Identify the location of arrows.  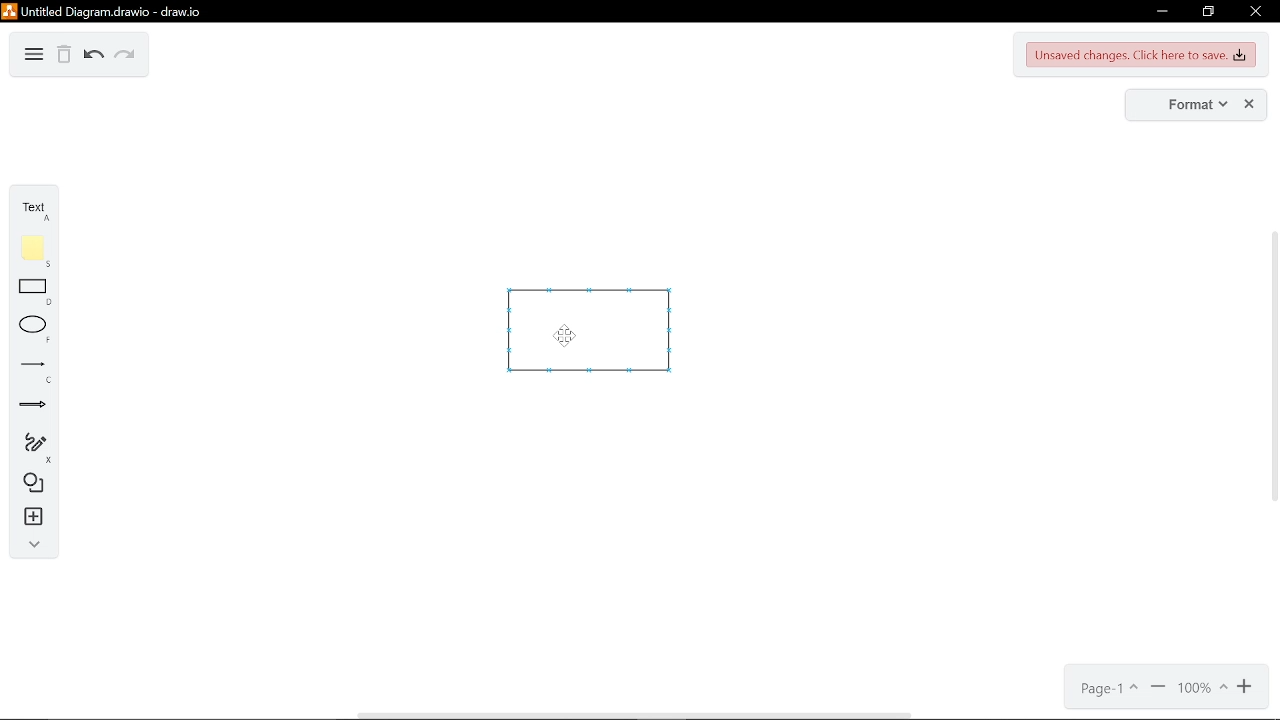
(34, 407).